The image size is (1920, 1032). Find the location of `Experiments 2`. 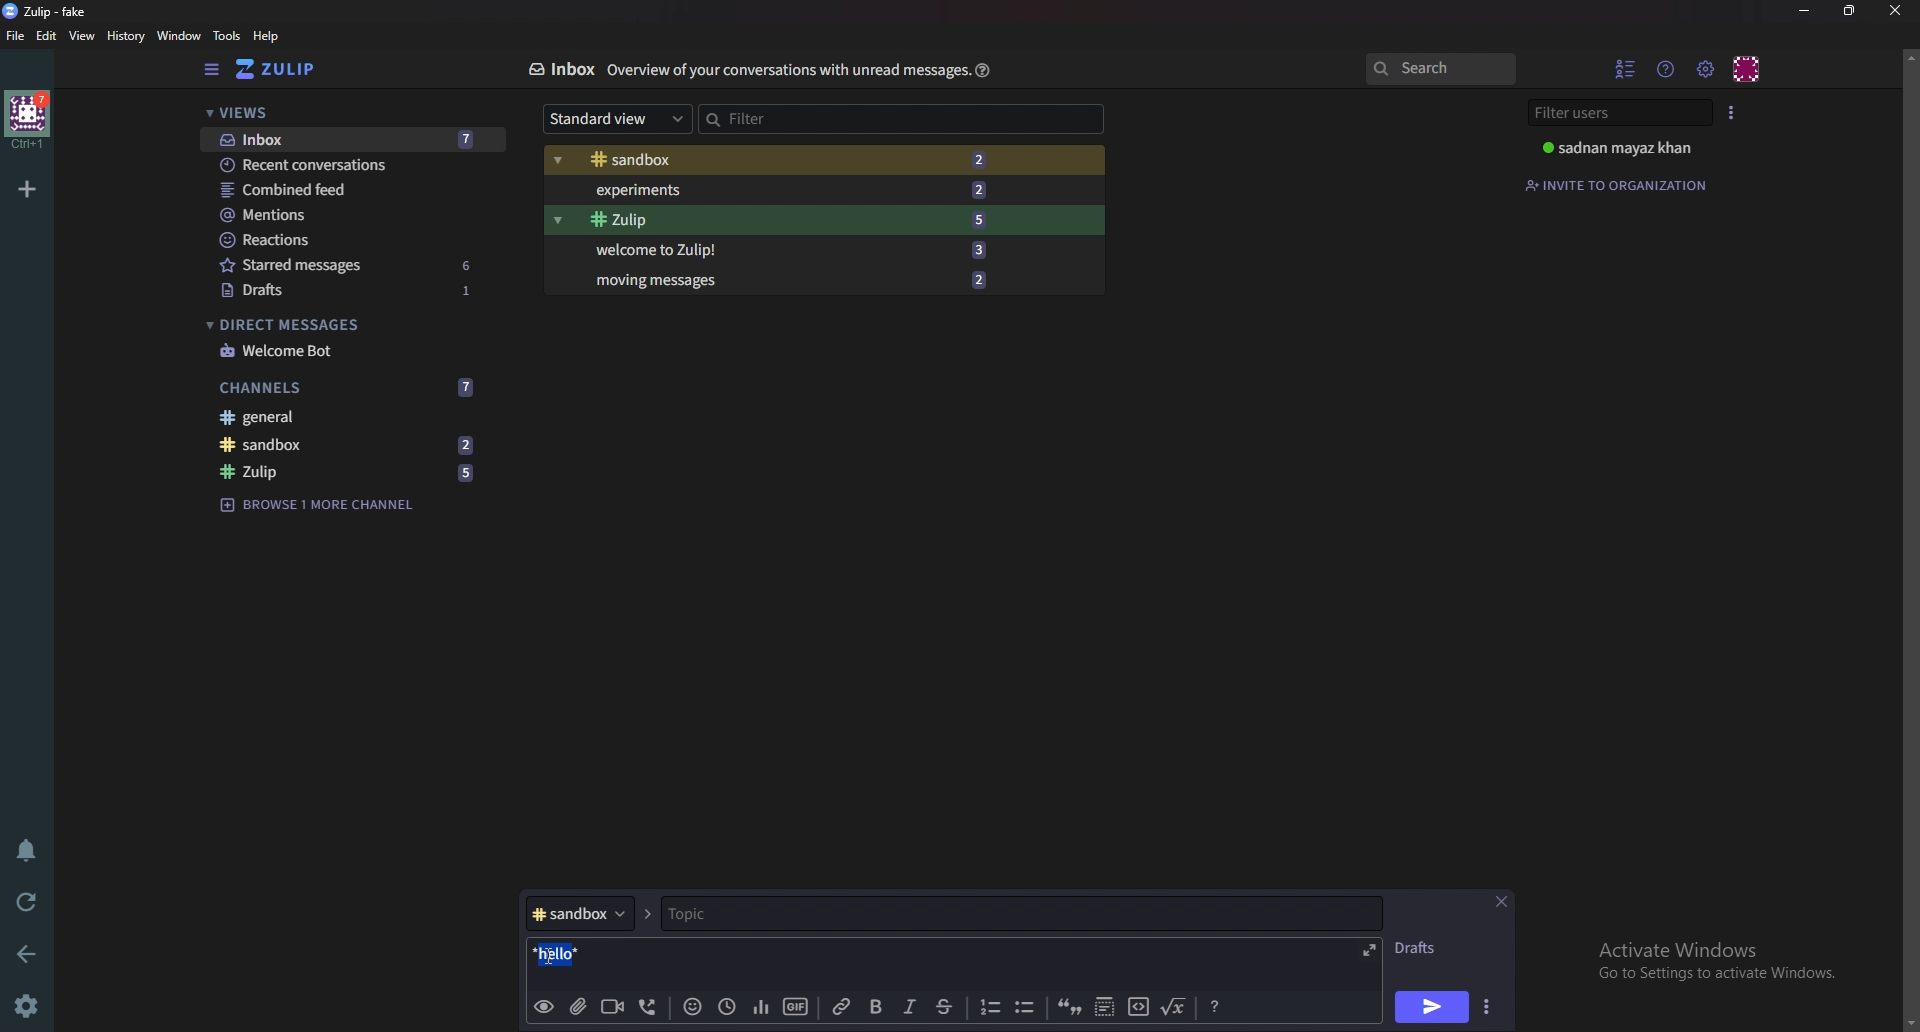

Experiments 2 is located at coordinates (786, 190).